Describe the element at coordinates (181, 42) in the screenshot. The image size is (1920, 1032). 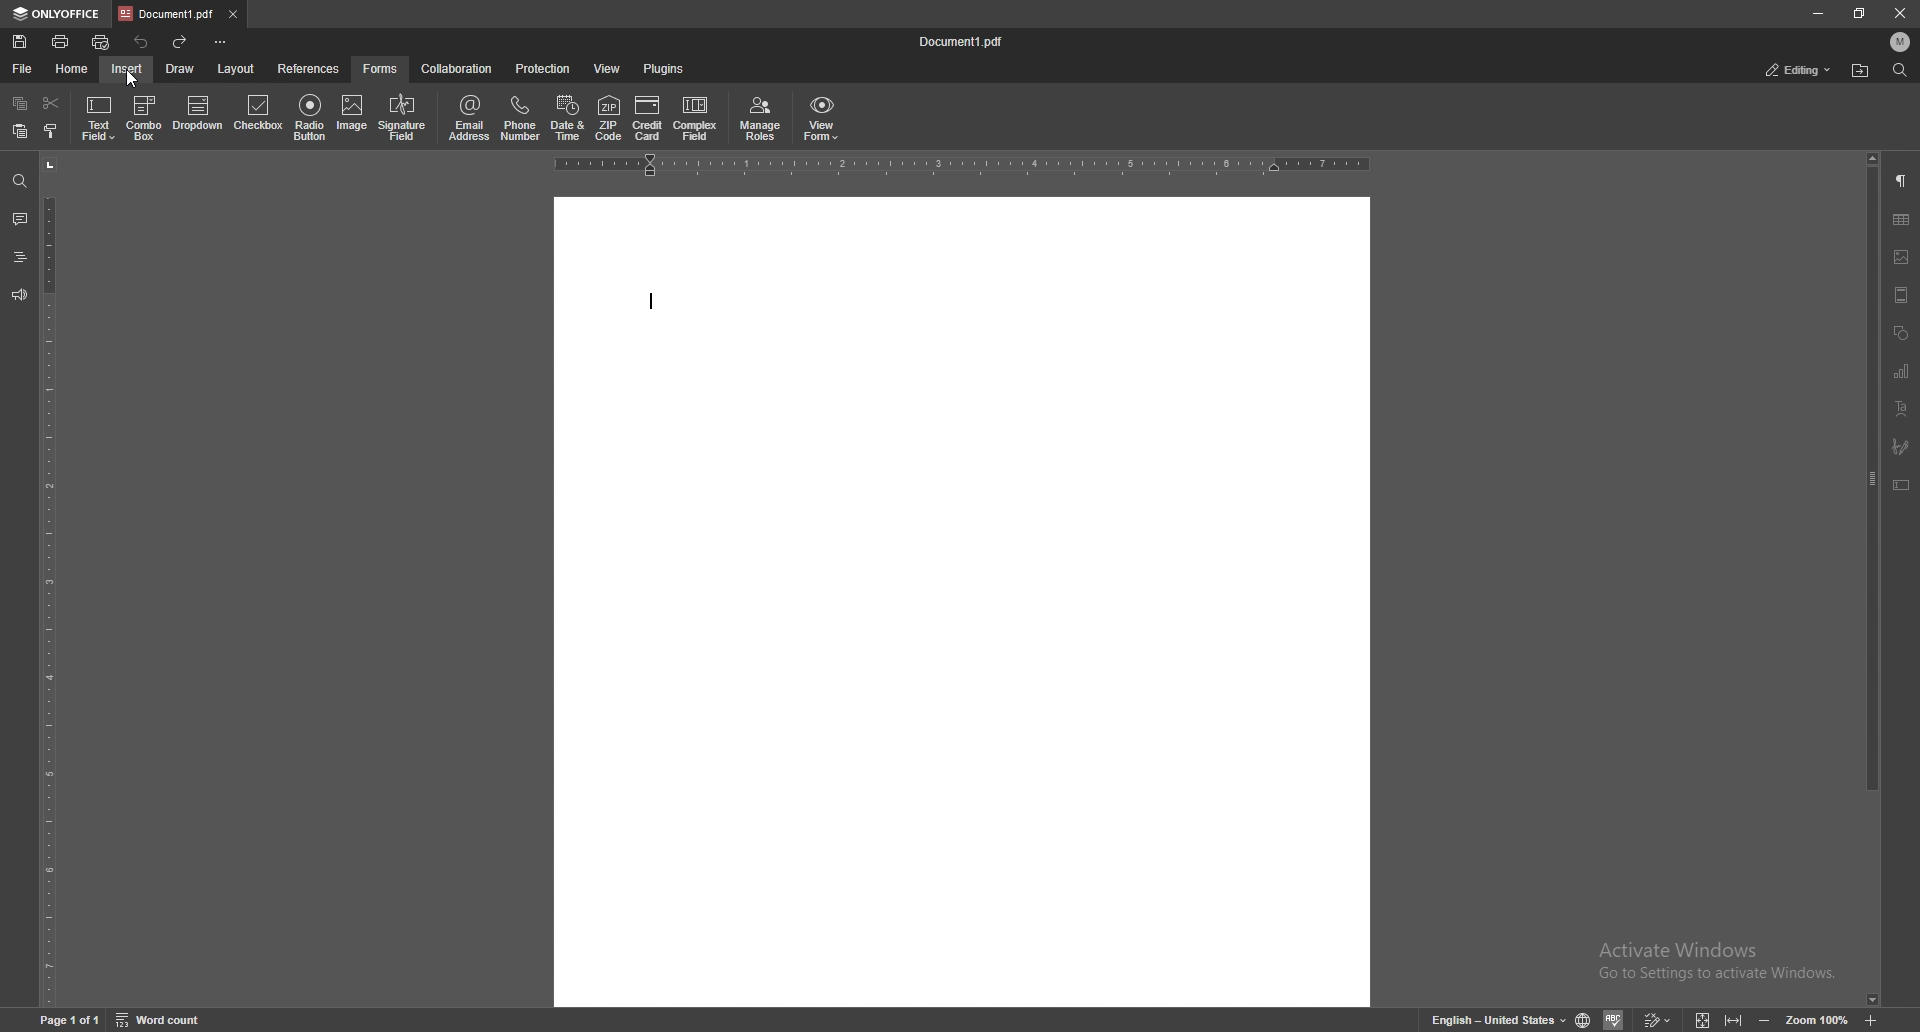
I see `redo` at that location.